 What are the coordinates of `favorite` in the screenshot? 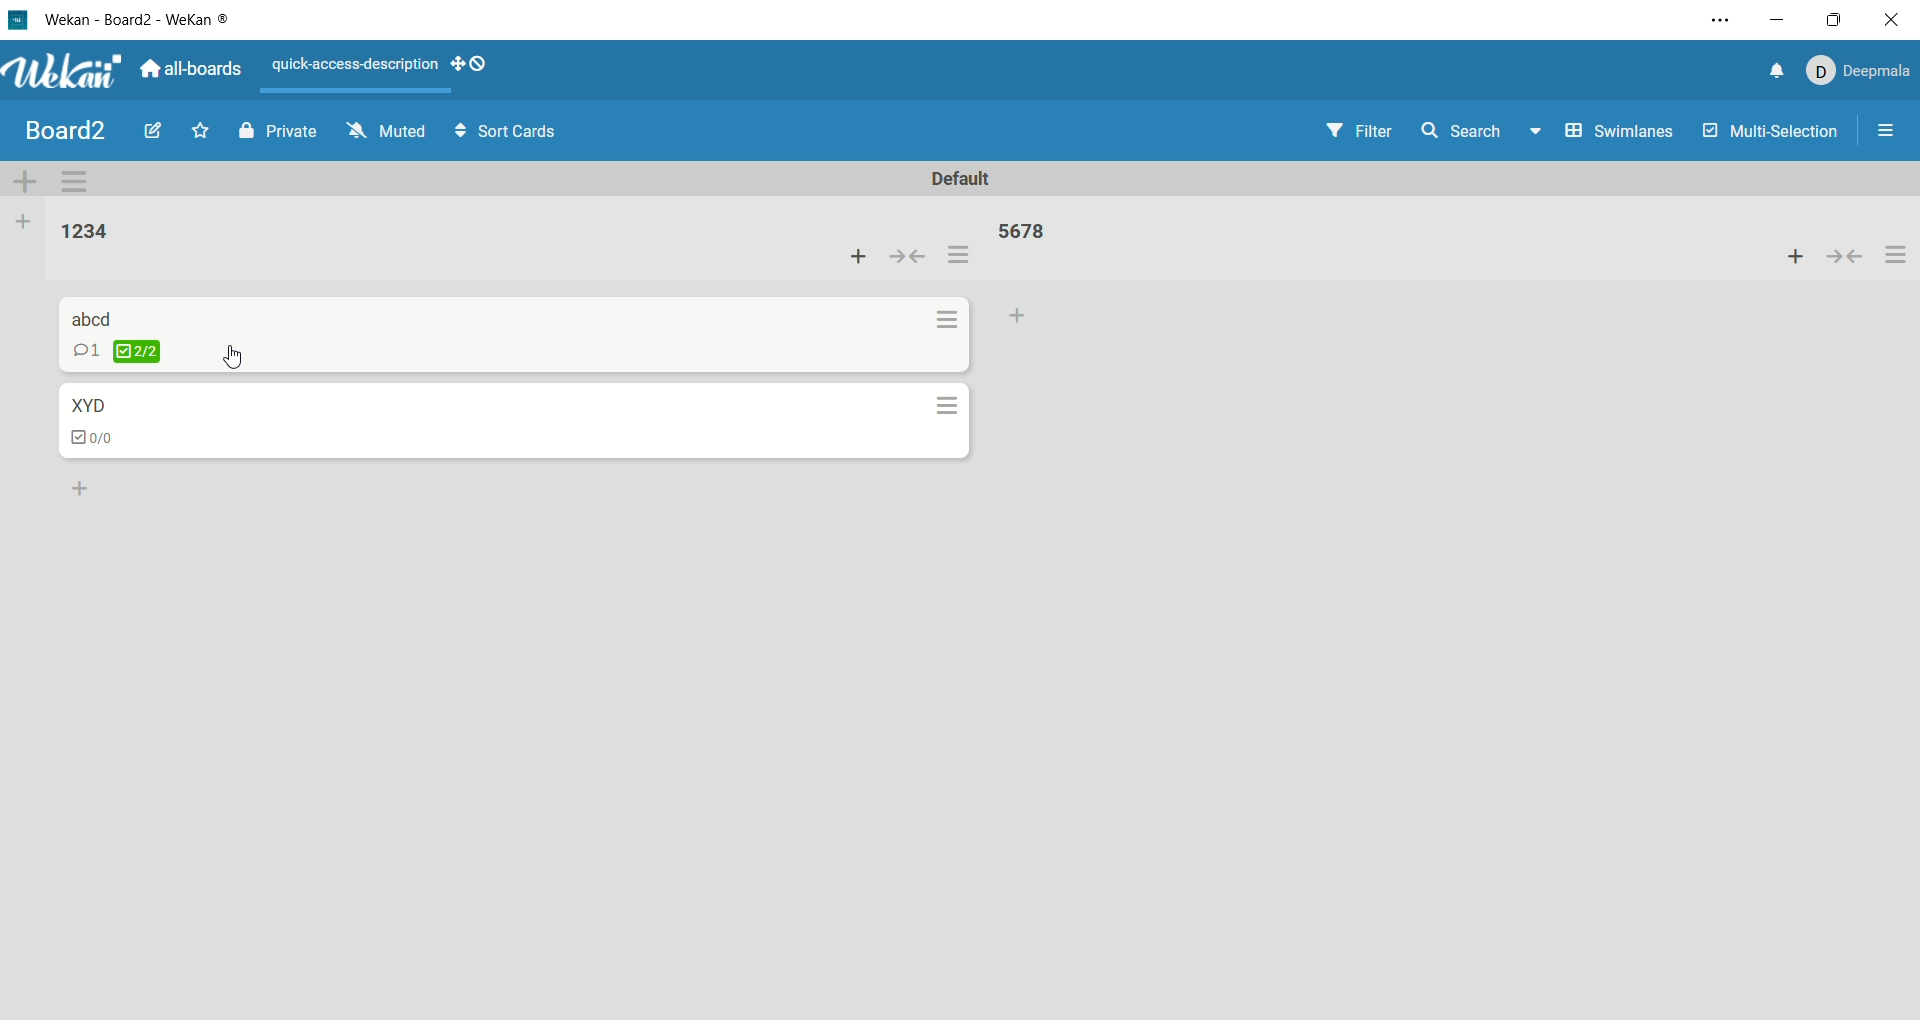 It's located at (202, 129).